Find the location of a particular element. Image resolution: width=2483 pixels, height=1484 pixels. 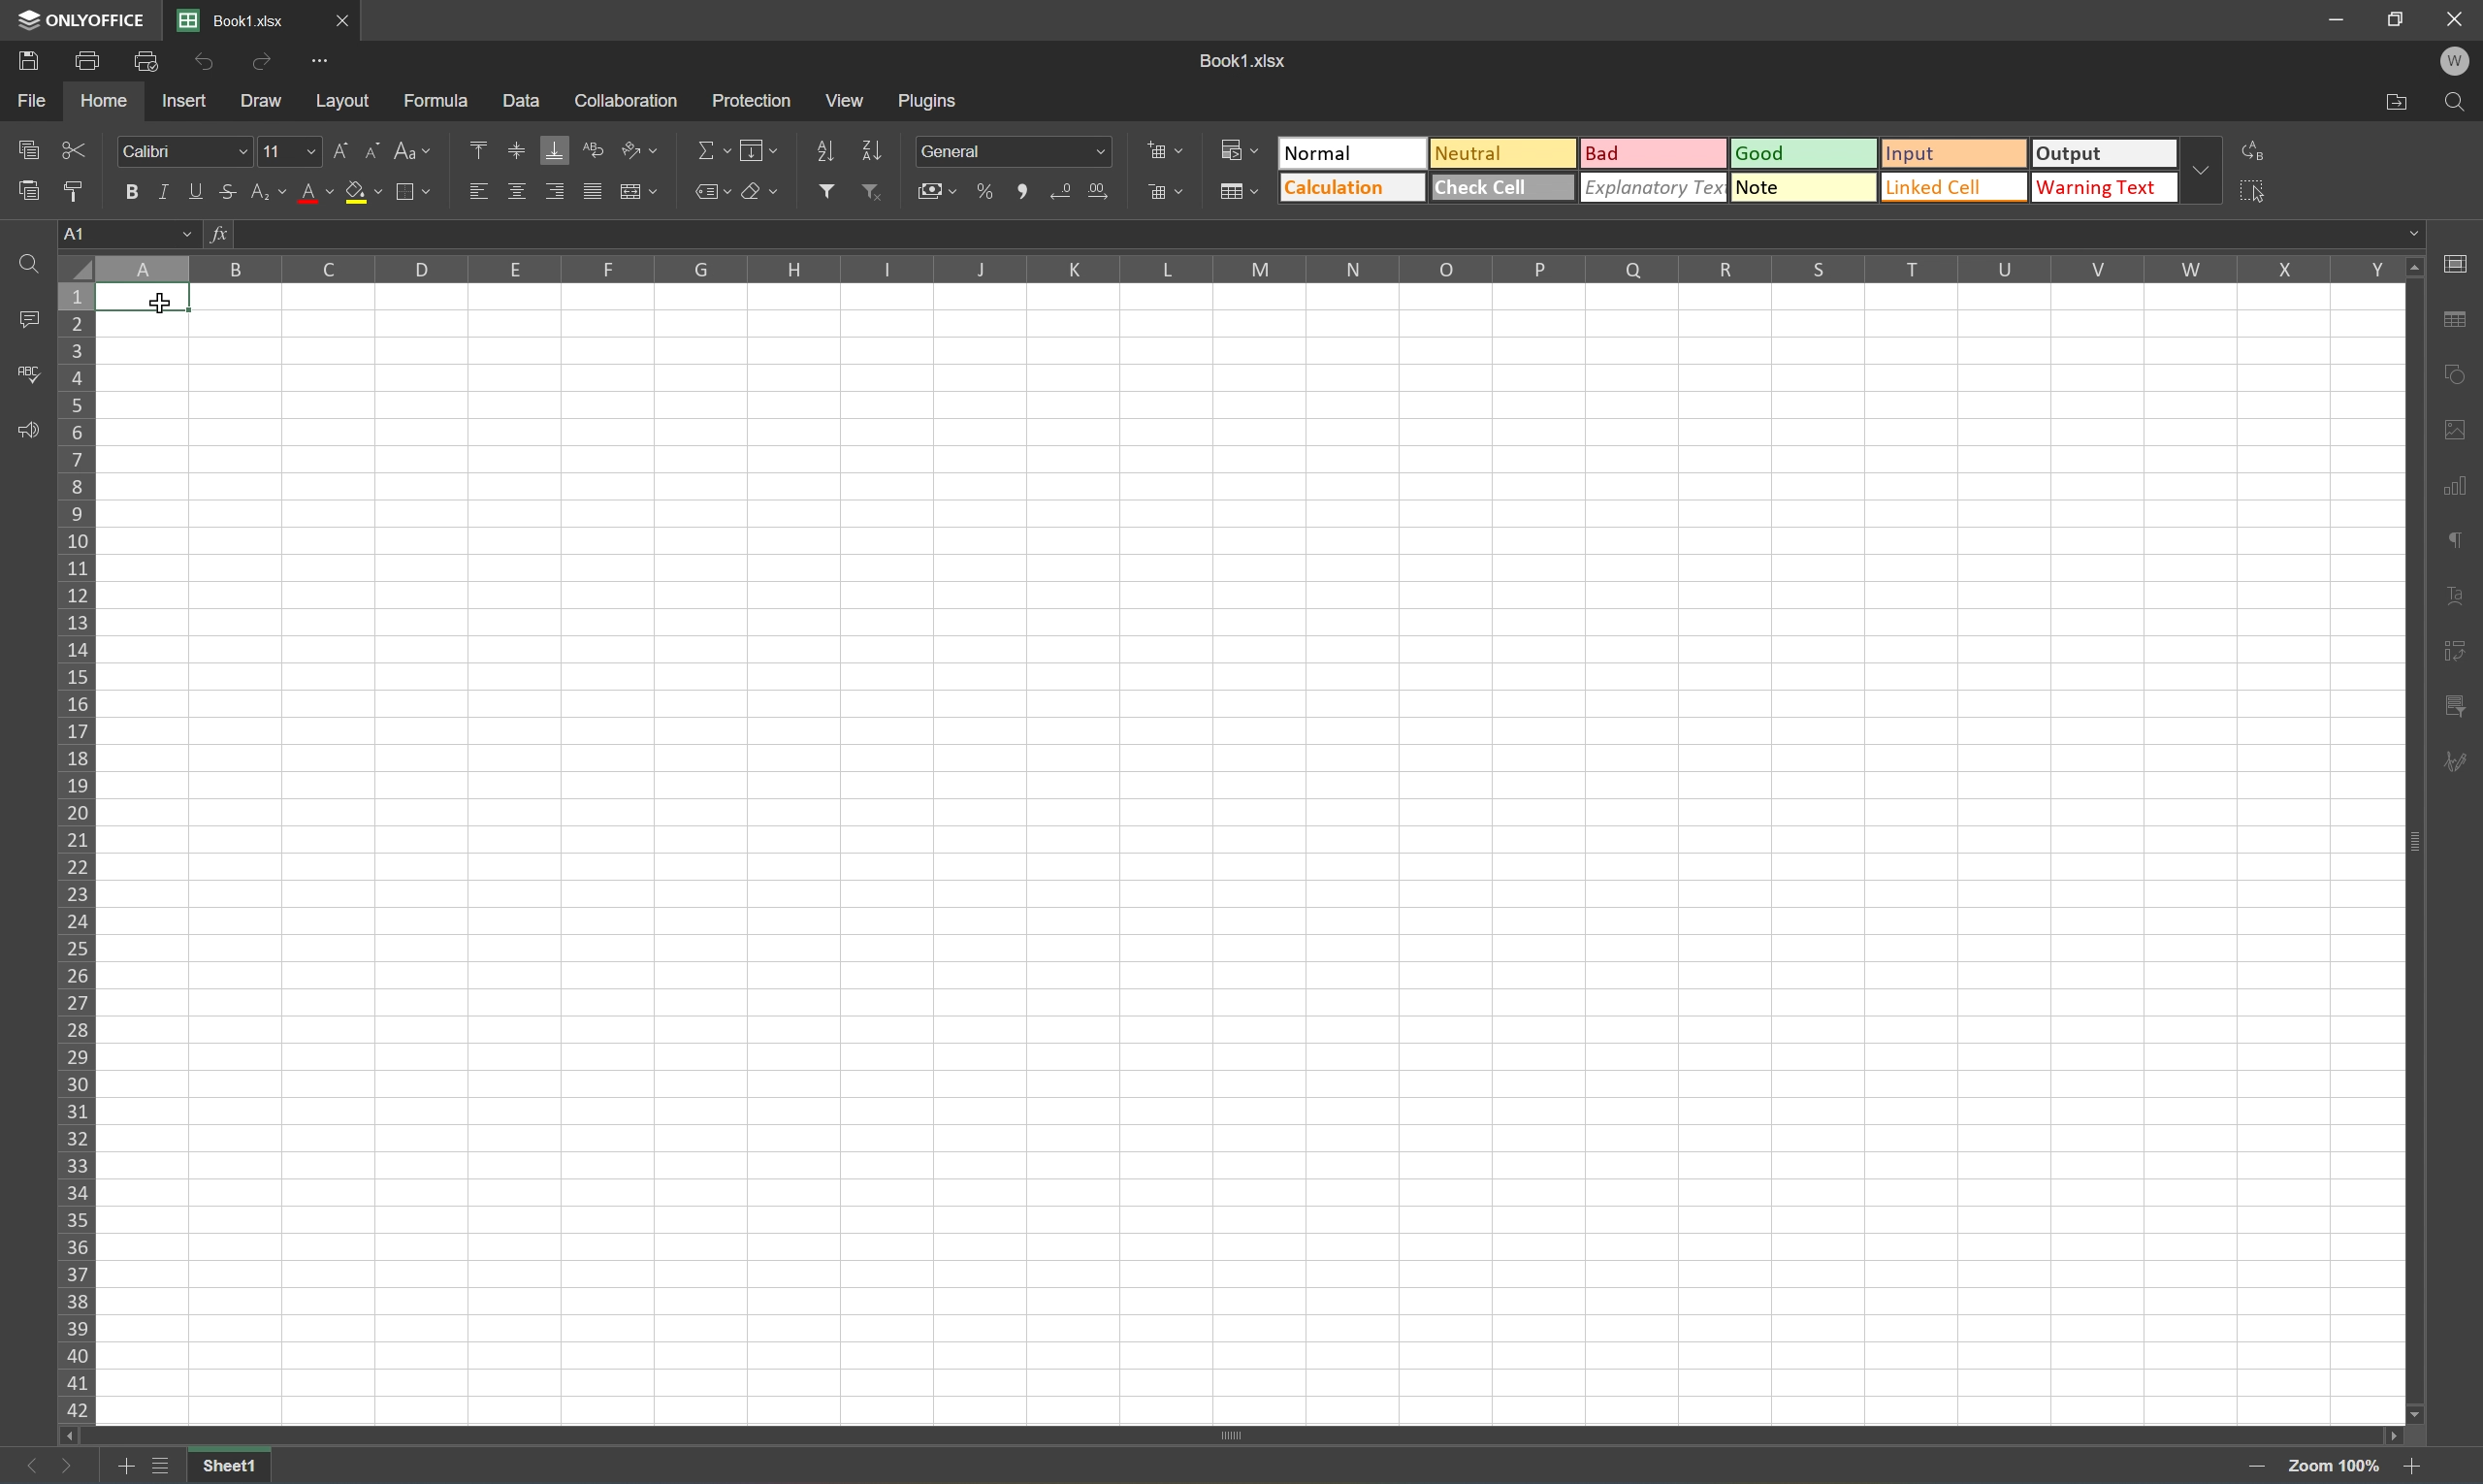

Next is located at coordinates (69, 1467).